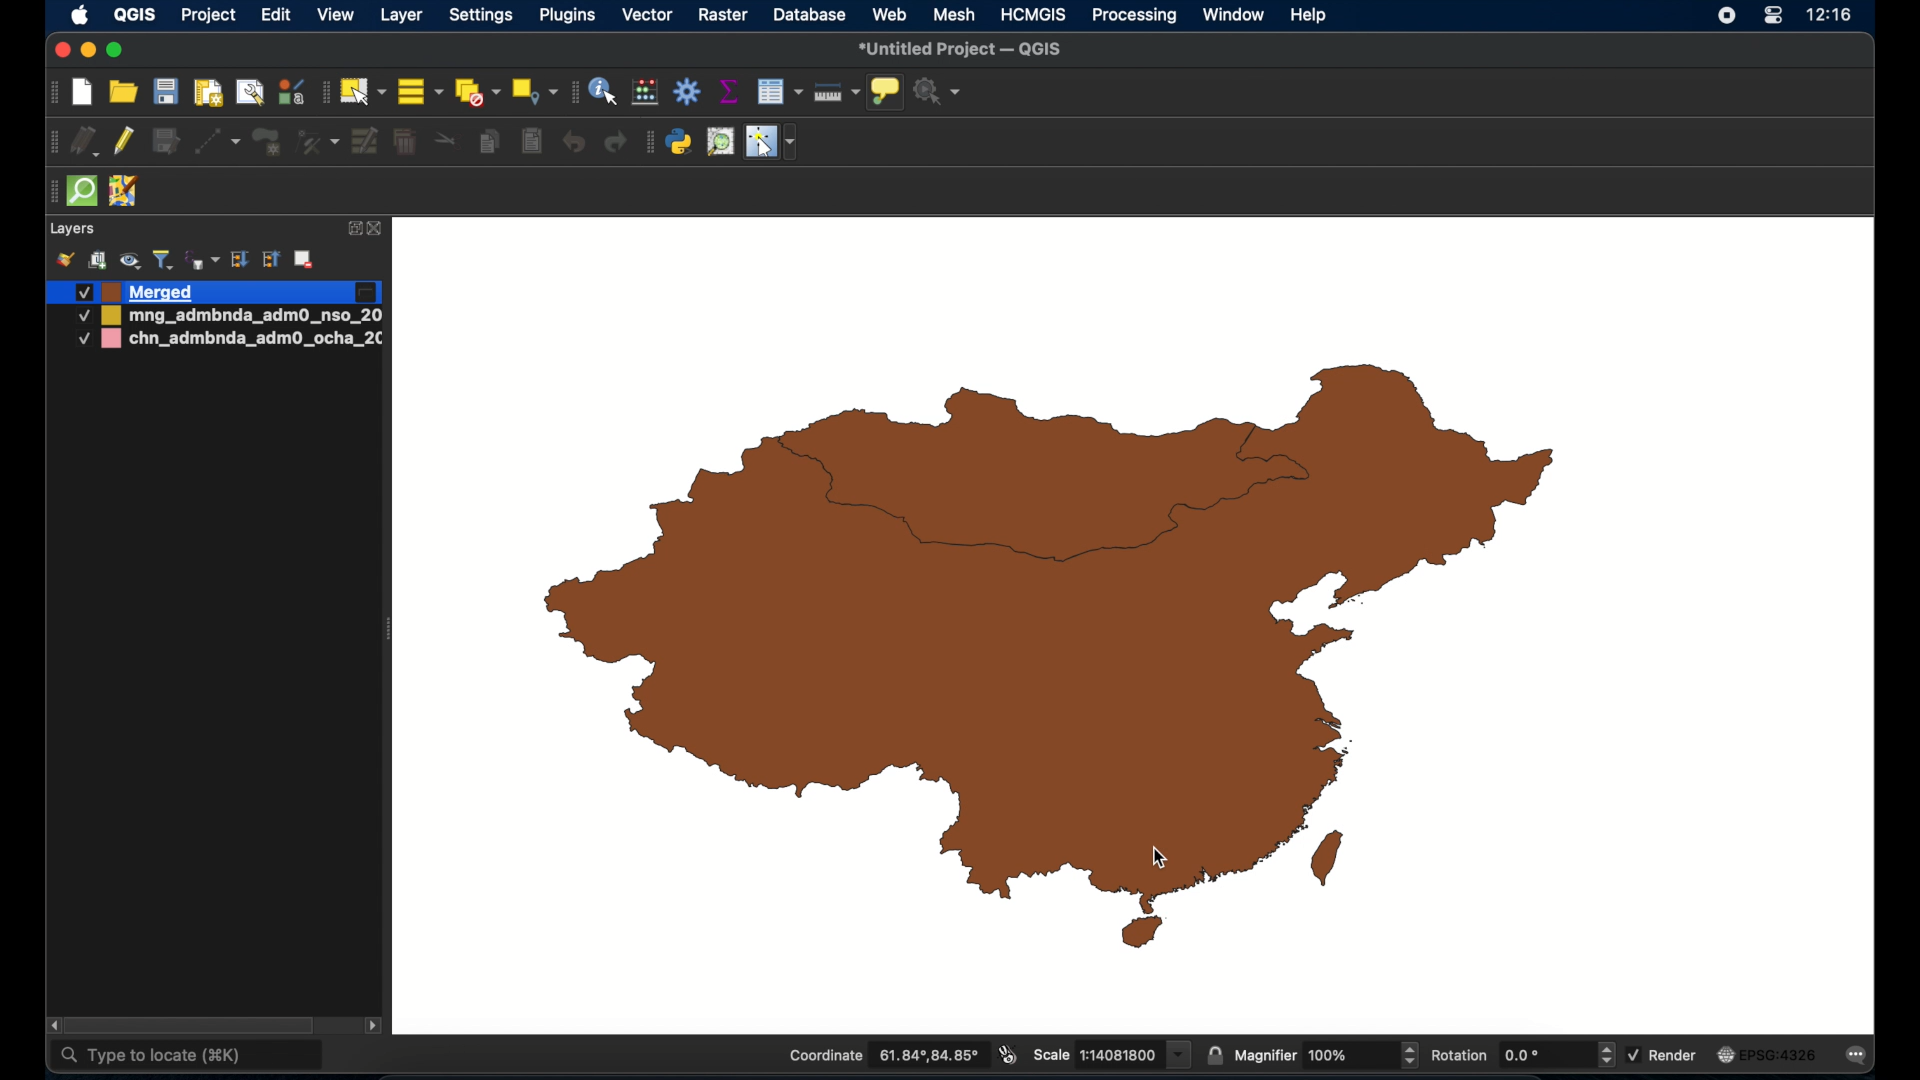 This screenshot has width=1920, height=1080. Describe the element at coordinates (290, 91) in the screenshot. I see `style manager` at that location.